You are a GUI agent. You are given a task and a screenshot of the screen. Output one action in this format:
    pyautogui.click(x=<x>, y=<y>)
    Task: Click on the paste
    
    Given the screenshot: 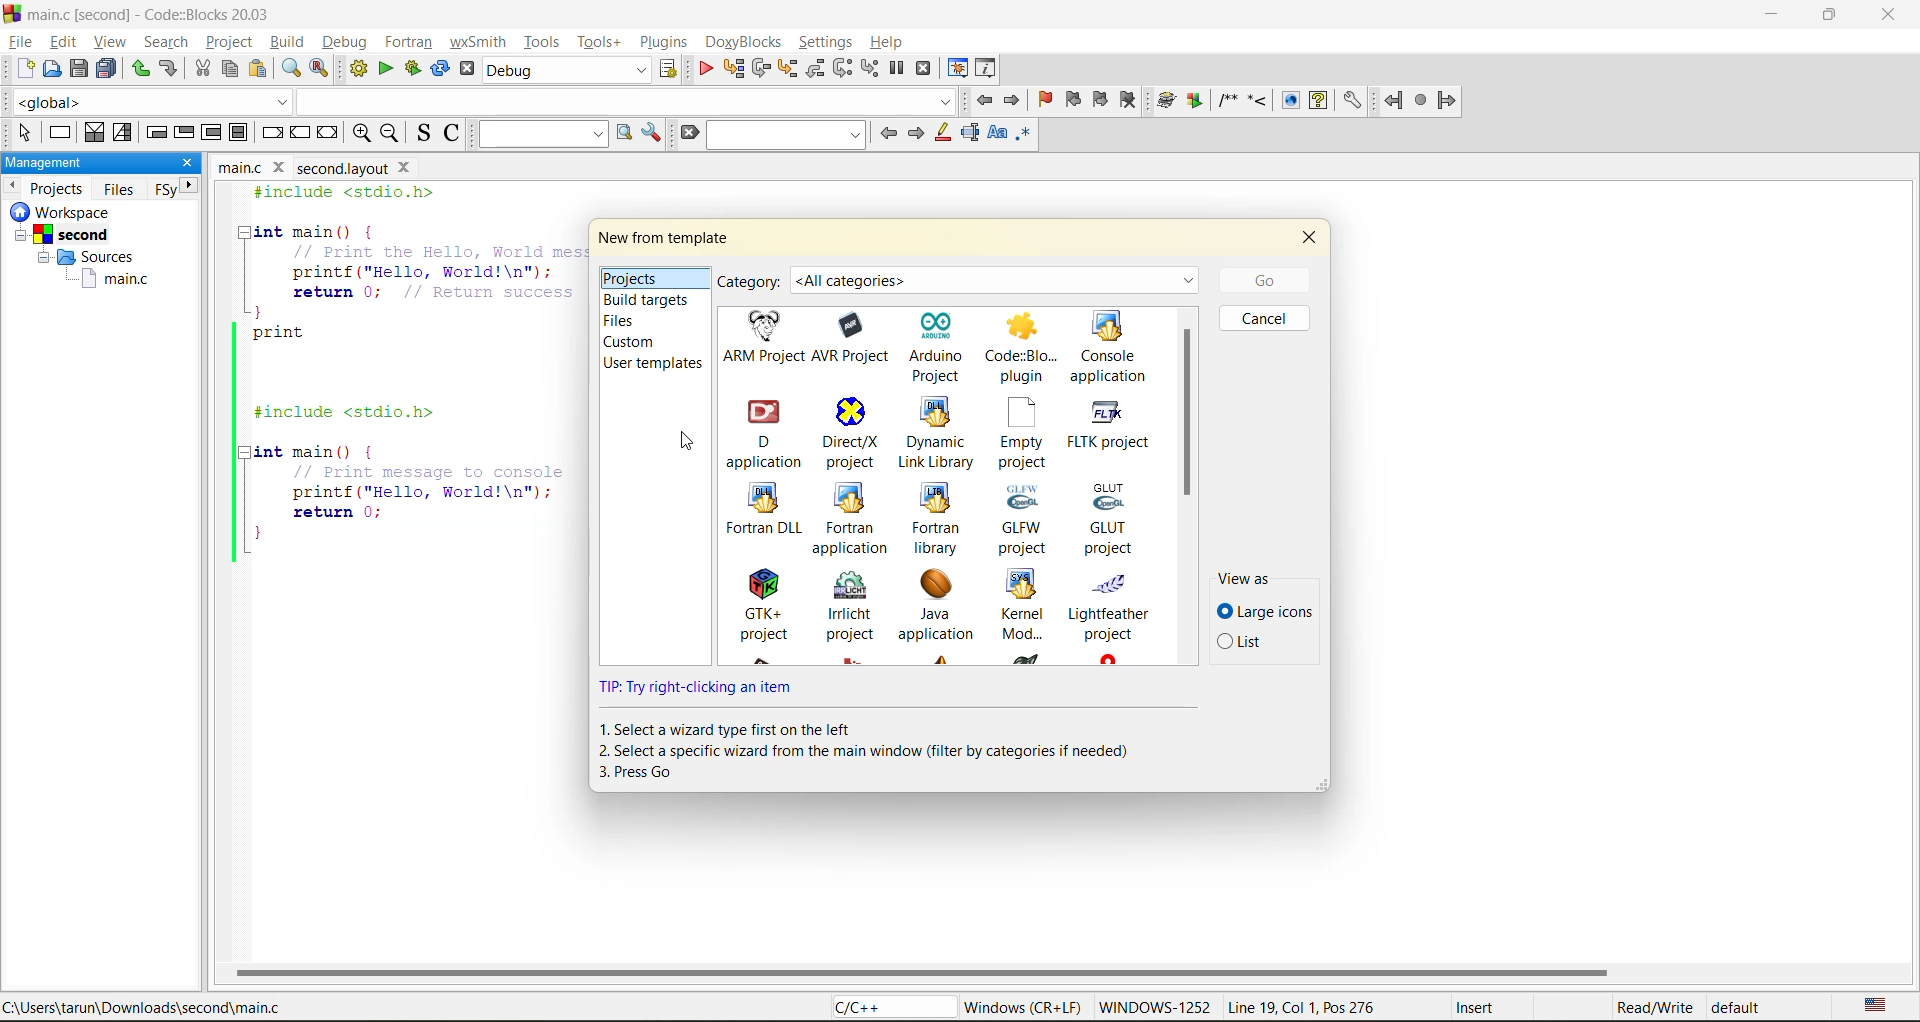 What is the action you would take?
    pyautogui.click(x=255, y=71)
    